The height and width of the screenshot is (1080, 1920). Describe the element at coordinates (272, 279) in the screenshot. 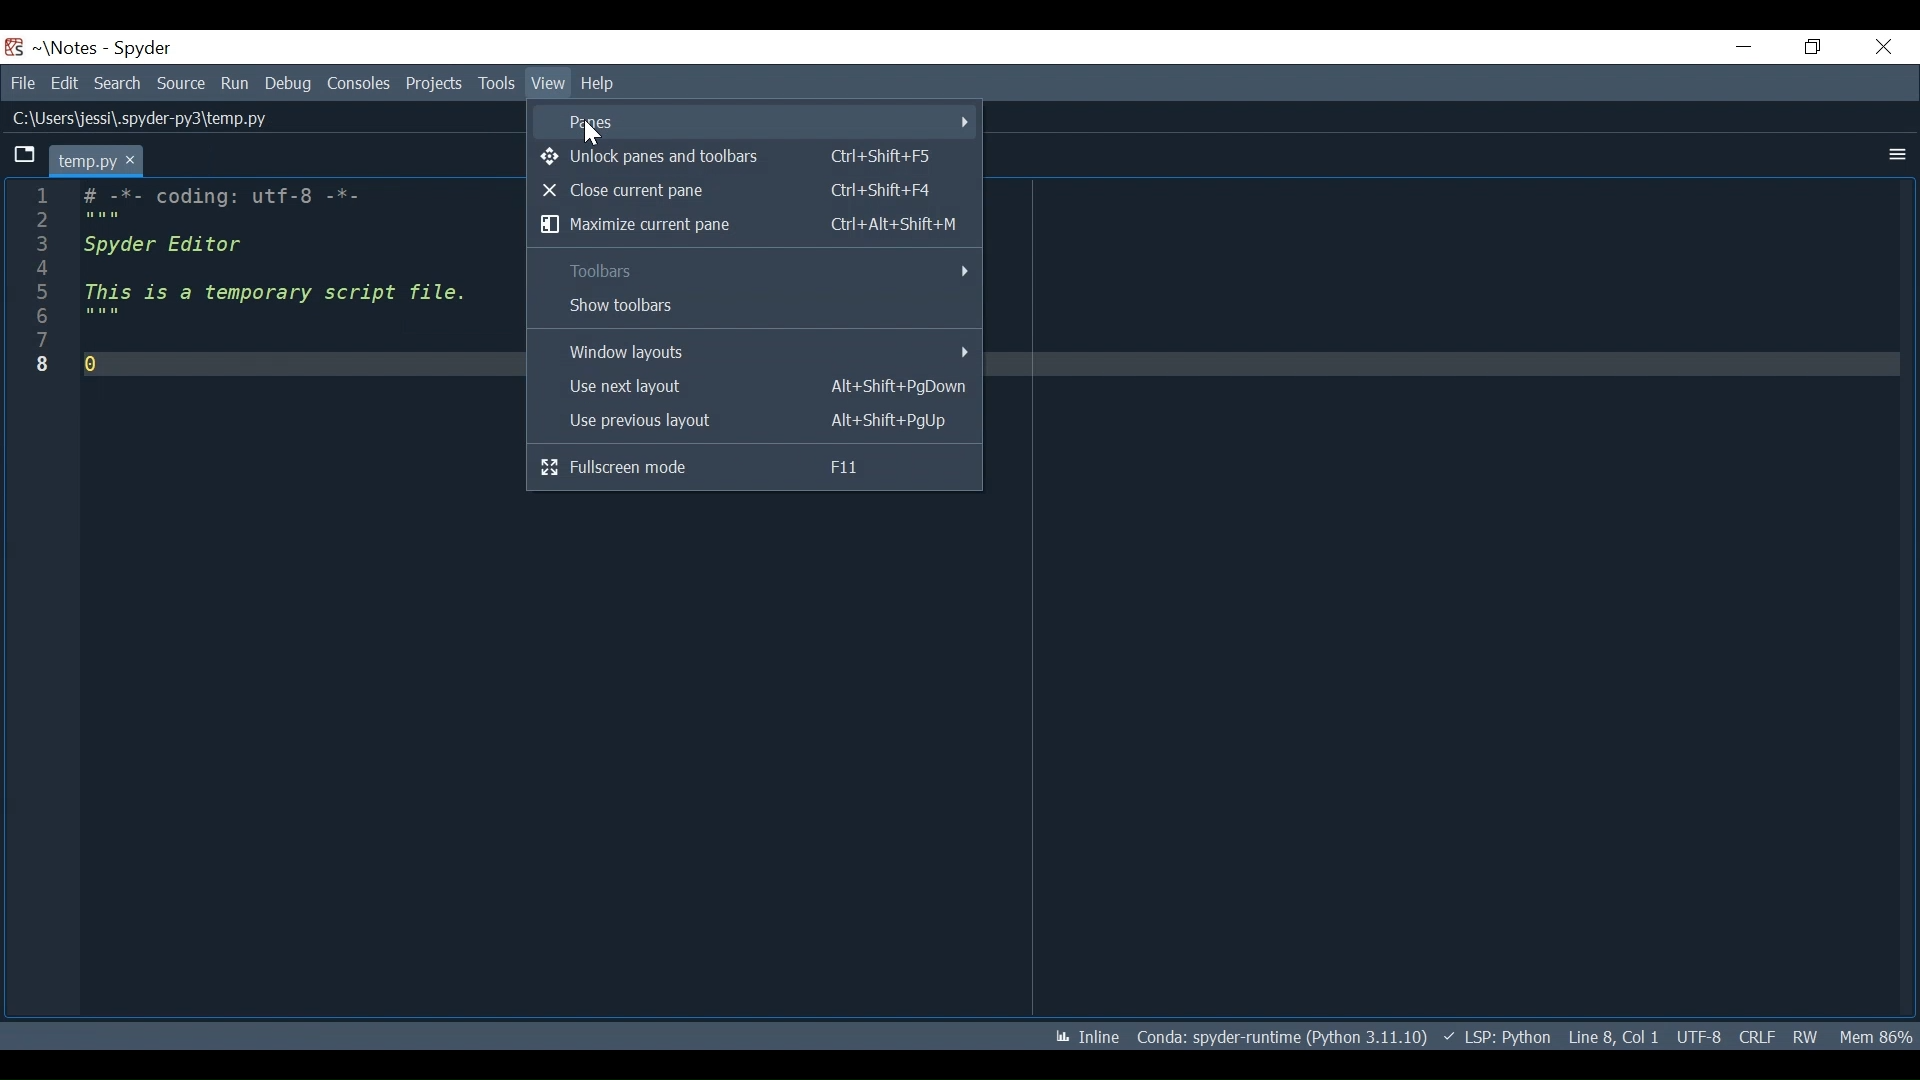

I see `# -*- coding: utf-8 -*-

Spyder Editor

This is a temporary script file.
[]` at that location.